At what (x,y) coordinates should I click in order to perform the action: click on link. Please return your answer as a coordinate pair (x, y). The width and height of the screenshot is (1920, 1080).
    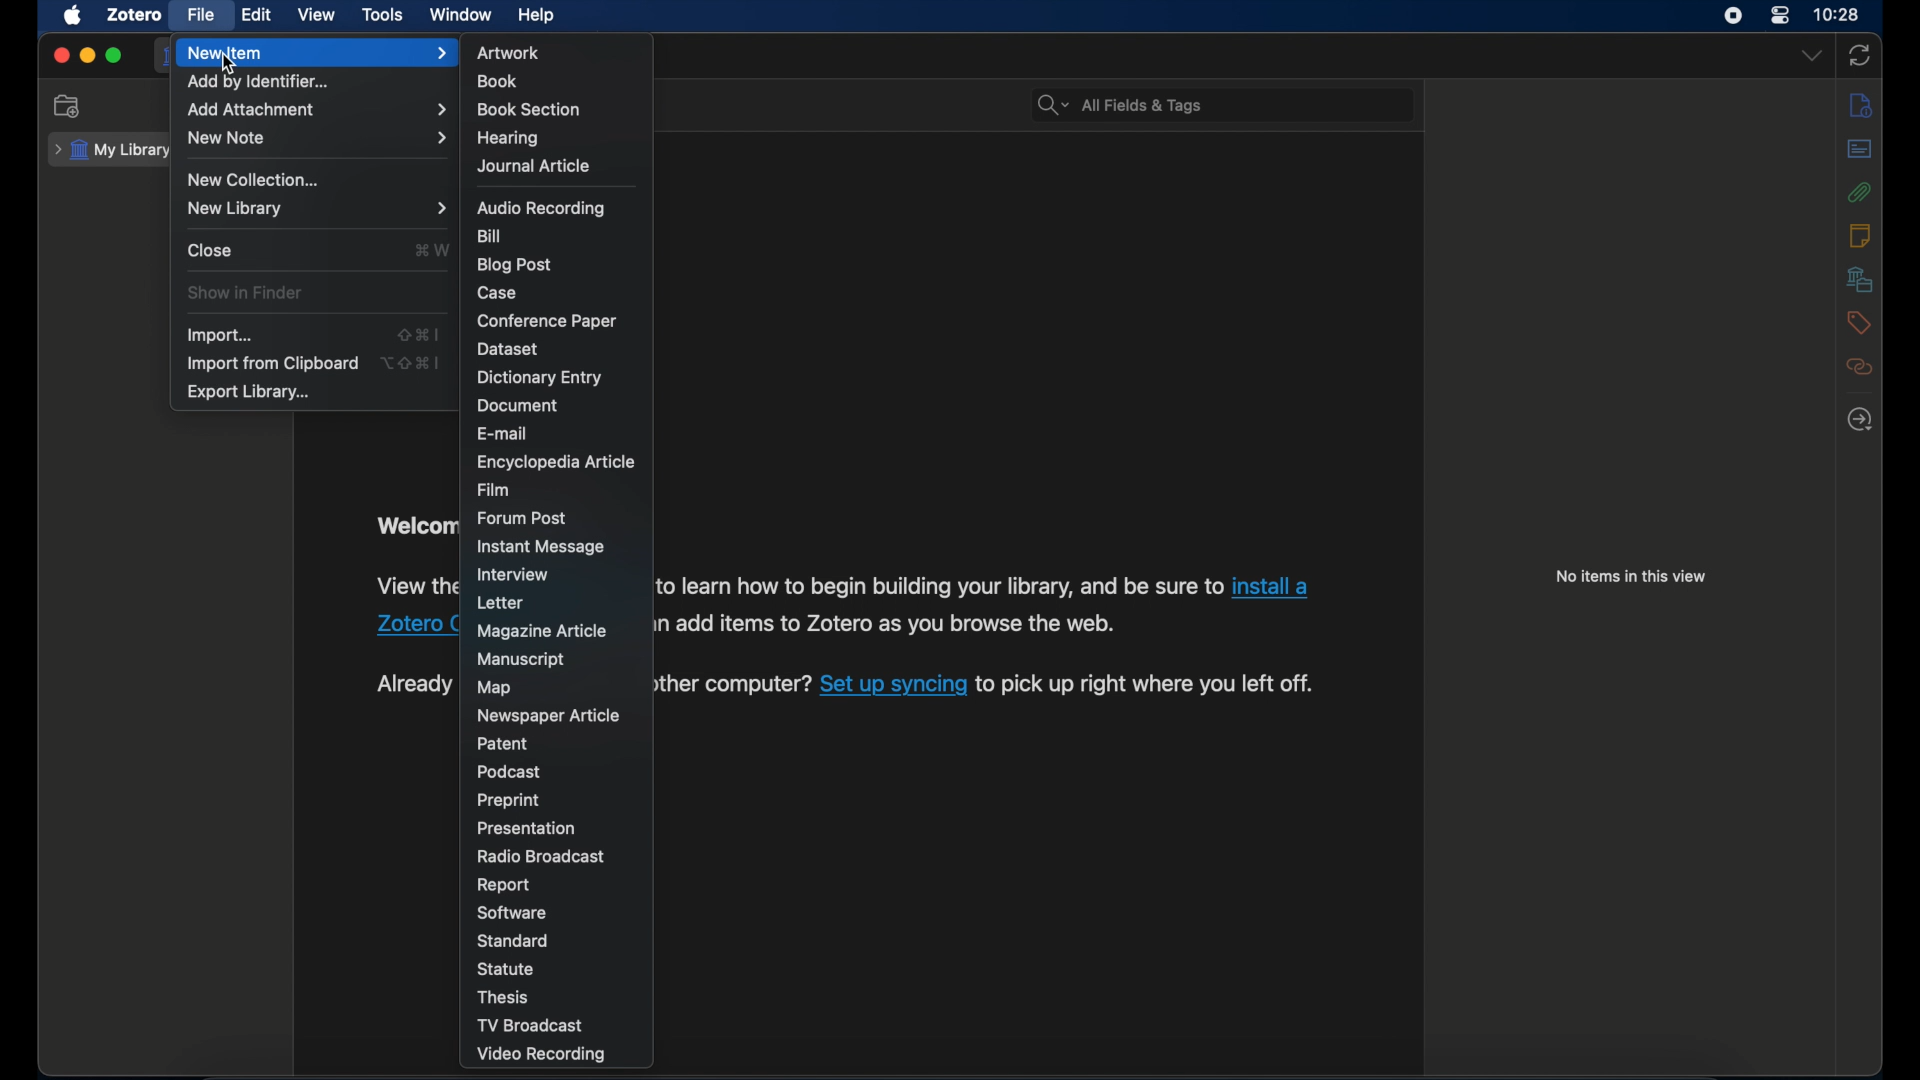
    Looking at the image, I should click on (1271, 586).